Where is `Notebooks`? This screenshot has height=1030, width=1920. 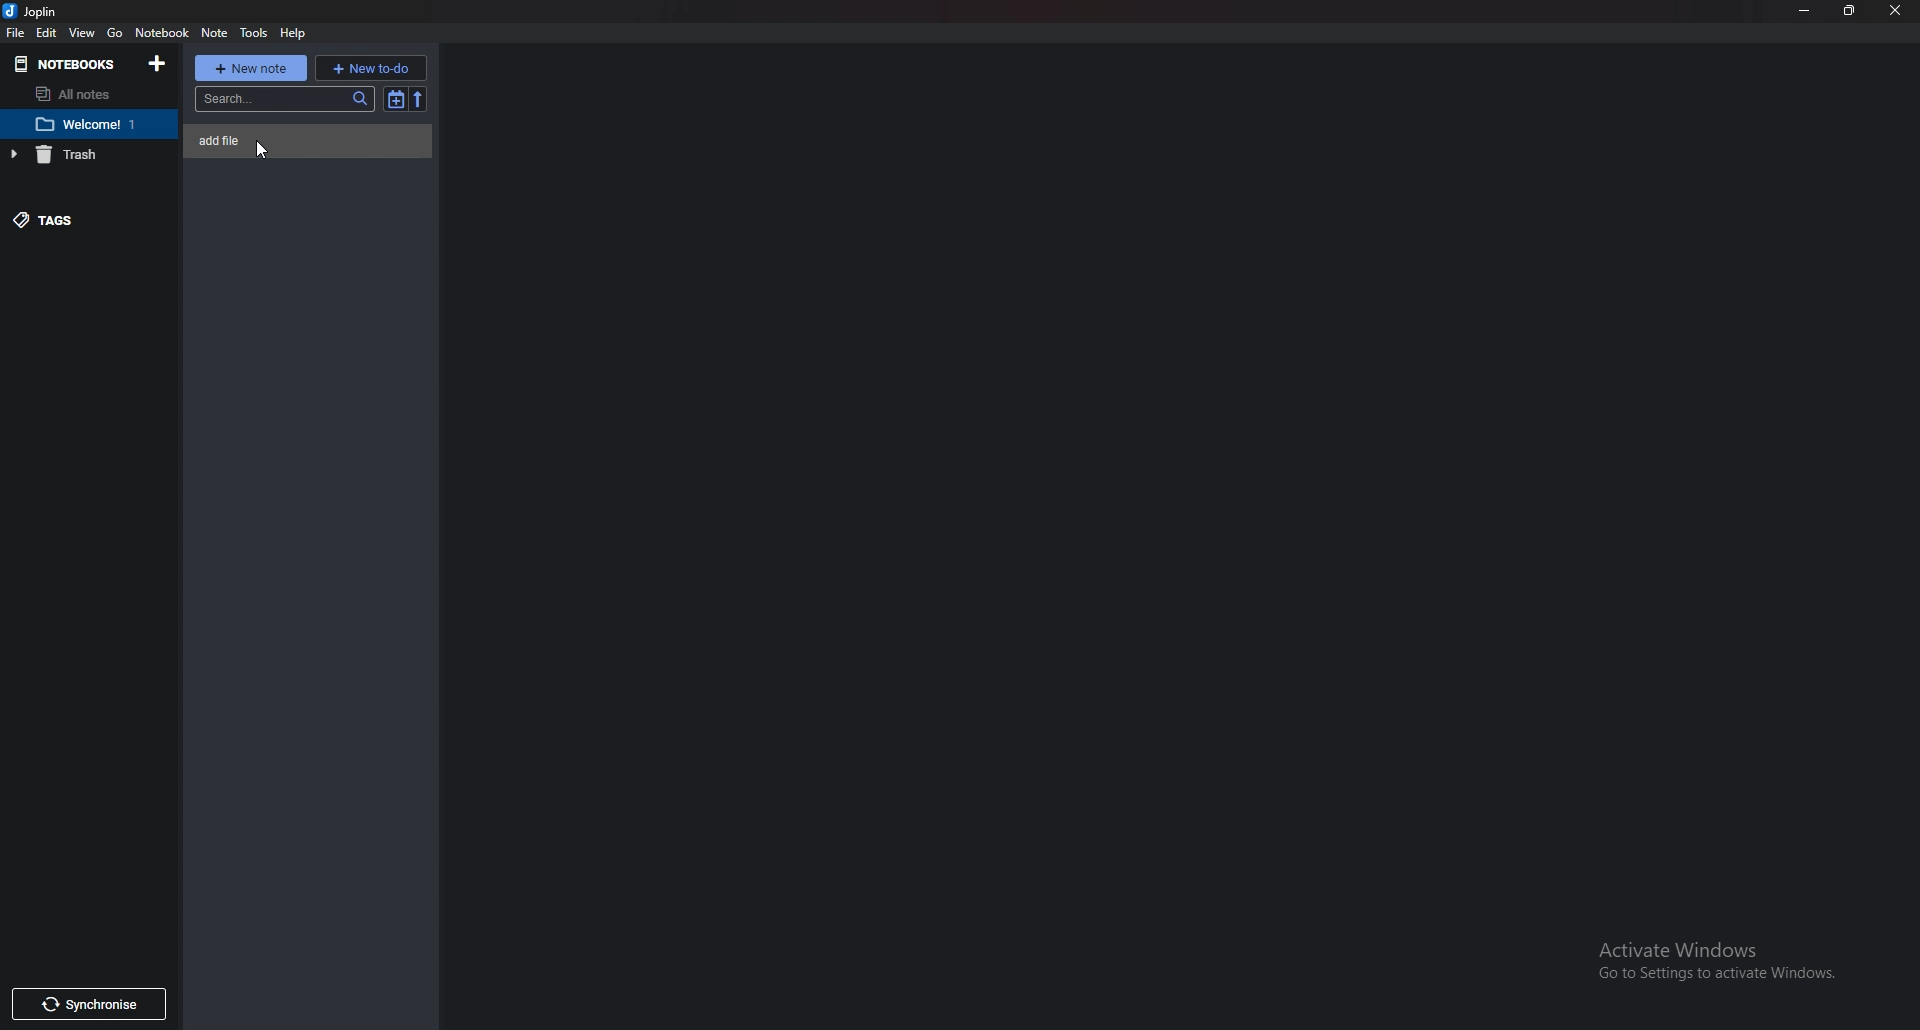 Notebooks is located at coordinates (67, 63).